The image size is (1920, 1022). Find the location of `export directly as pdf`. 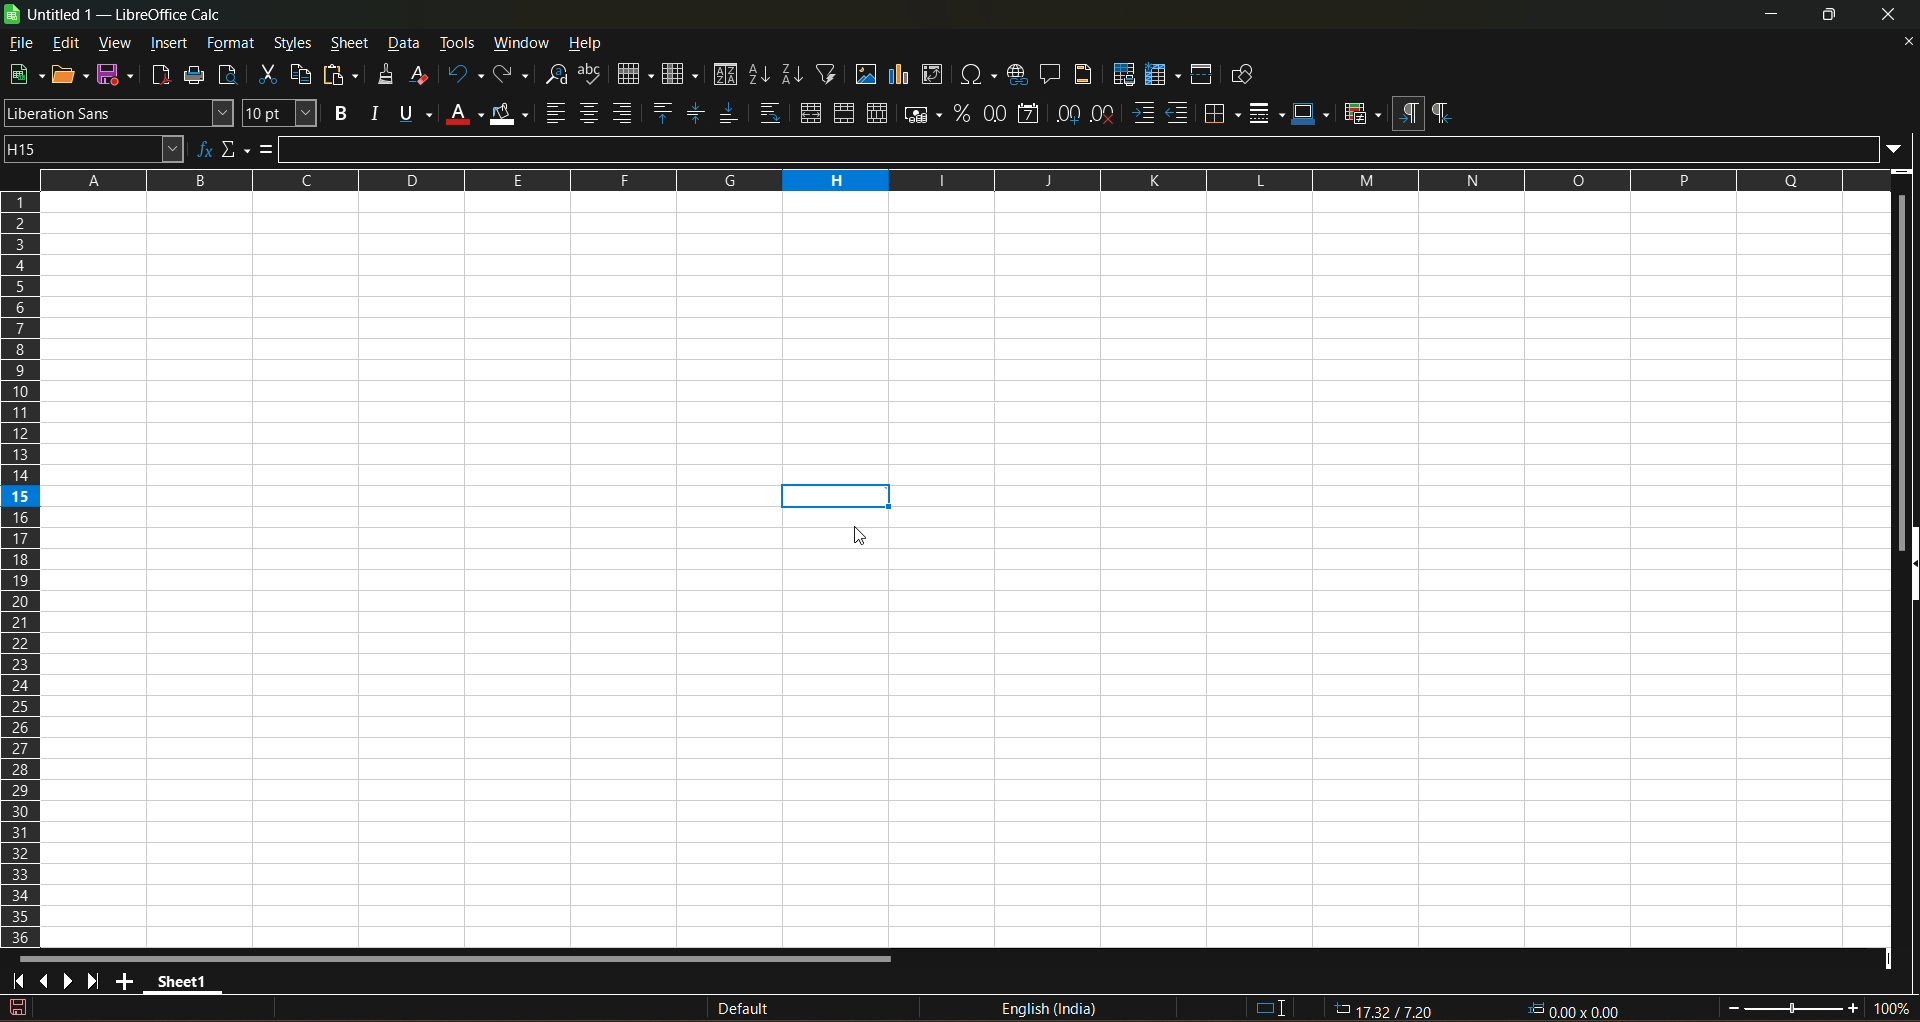

export directly as pdf is located at coordinates (161, 74).